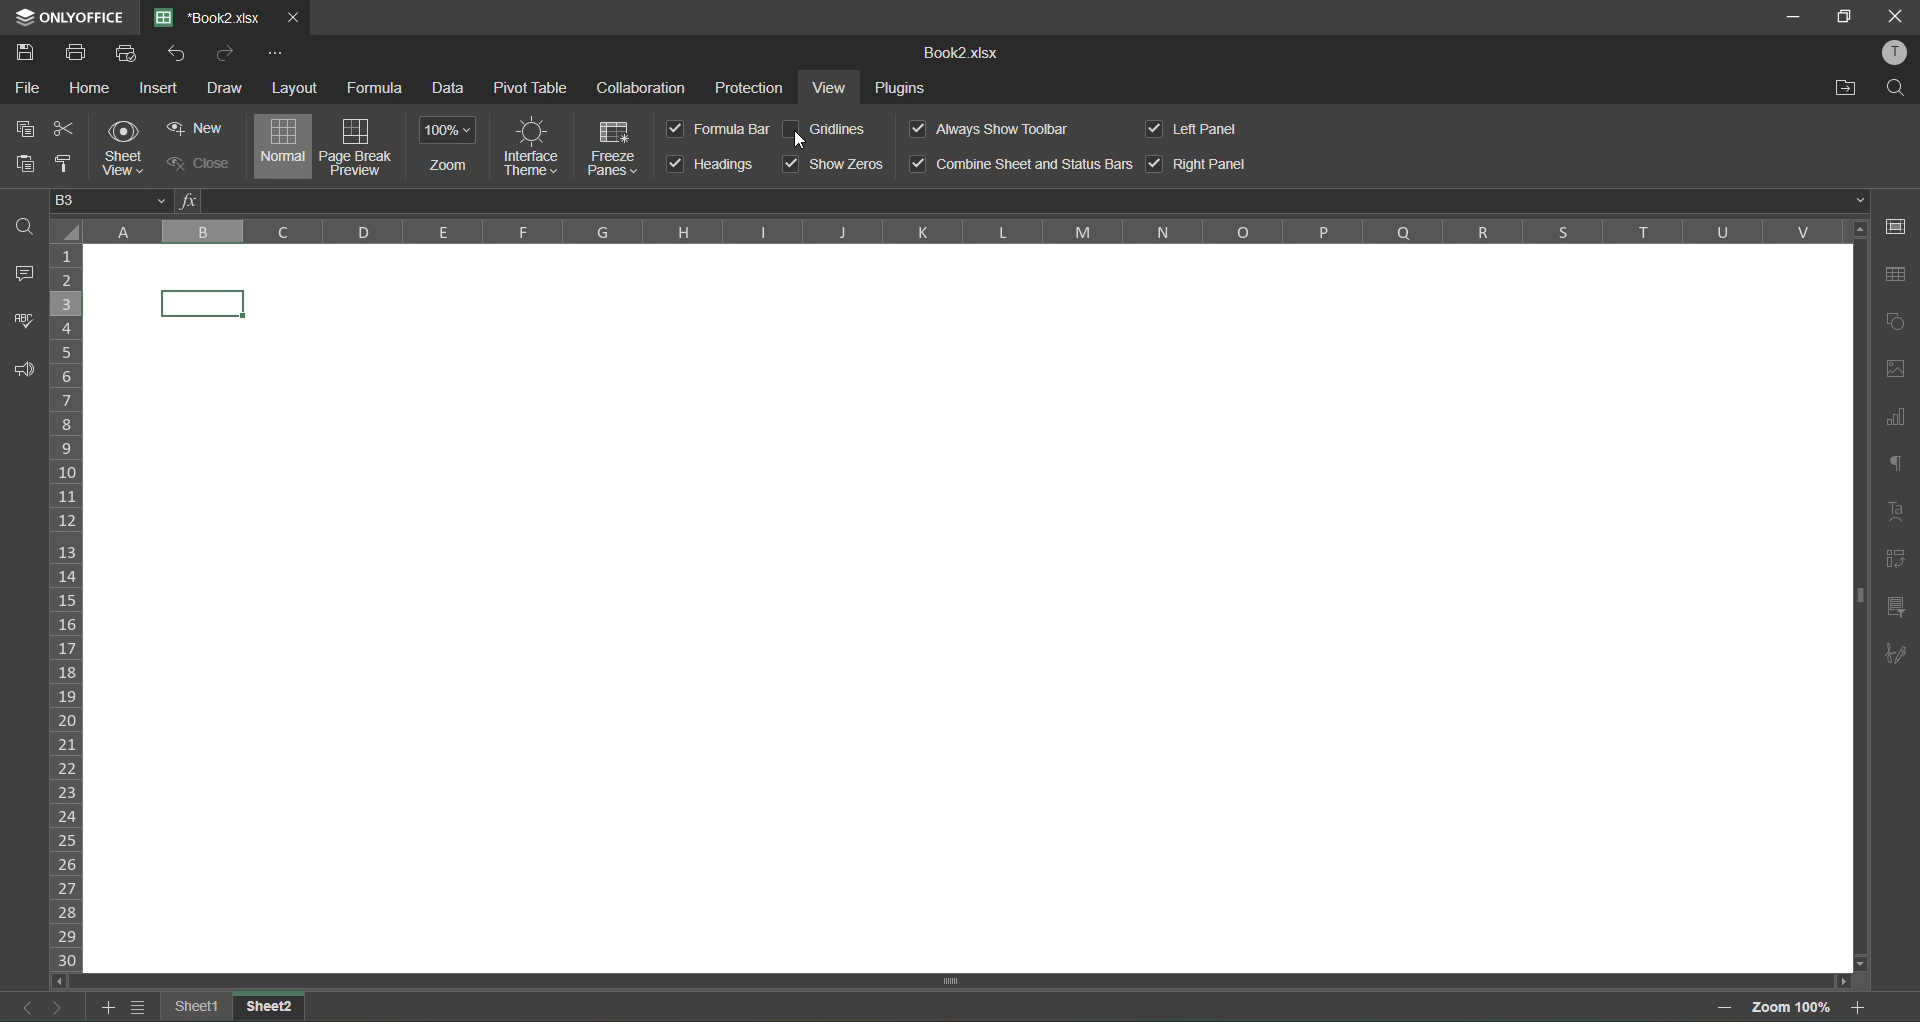 Image resolution: width=1920 pixels, height=1022 pixels. Describe the element at coordinates (713, 165) in the screenshot. I see `heading` at that location.